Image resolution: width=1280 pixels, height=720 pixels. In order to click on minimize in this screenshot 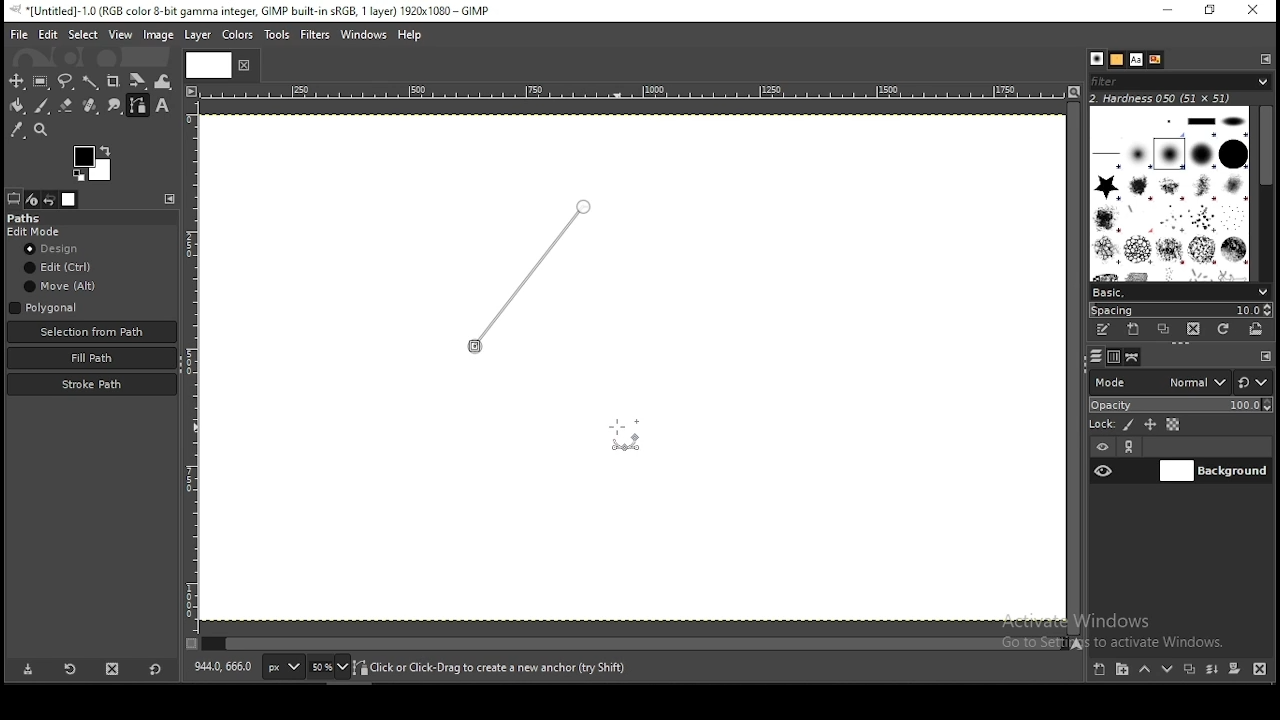, I will do `click(1169, 10)`.